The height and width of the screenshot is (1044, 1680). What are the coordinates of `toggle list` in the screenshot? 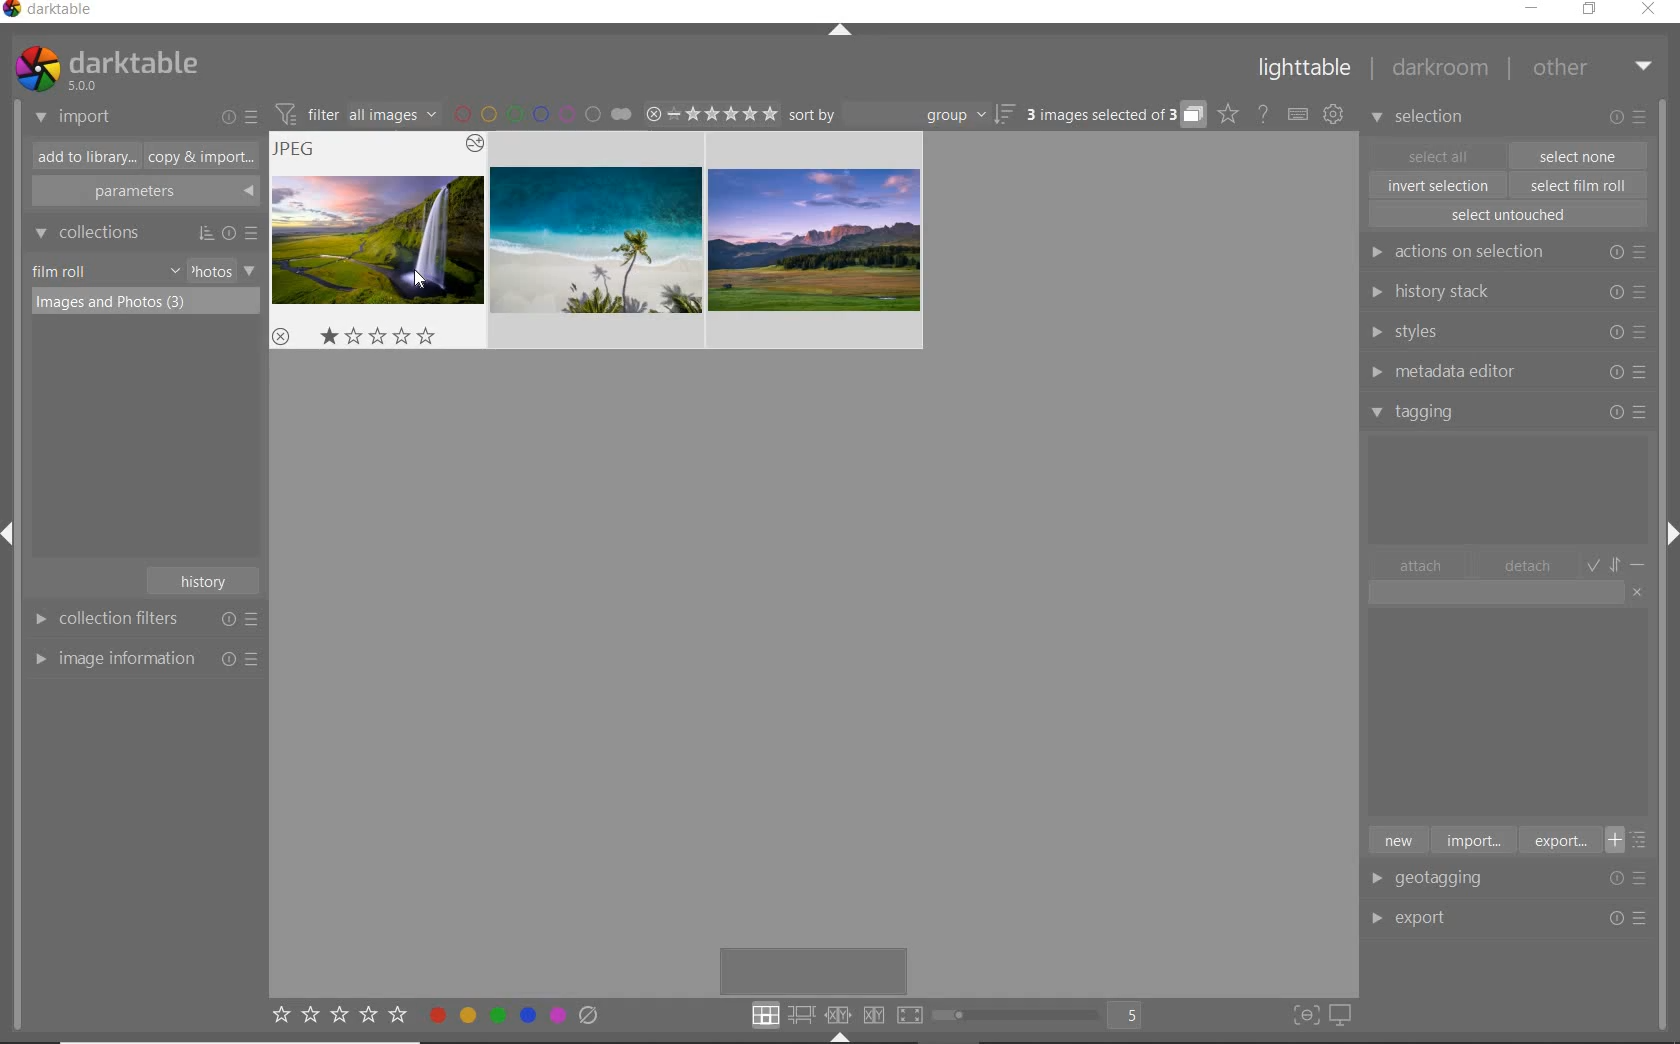 It's located at (1633, 840).